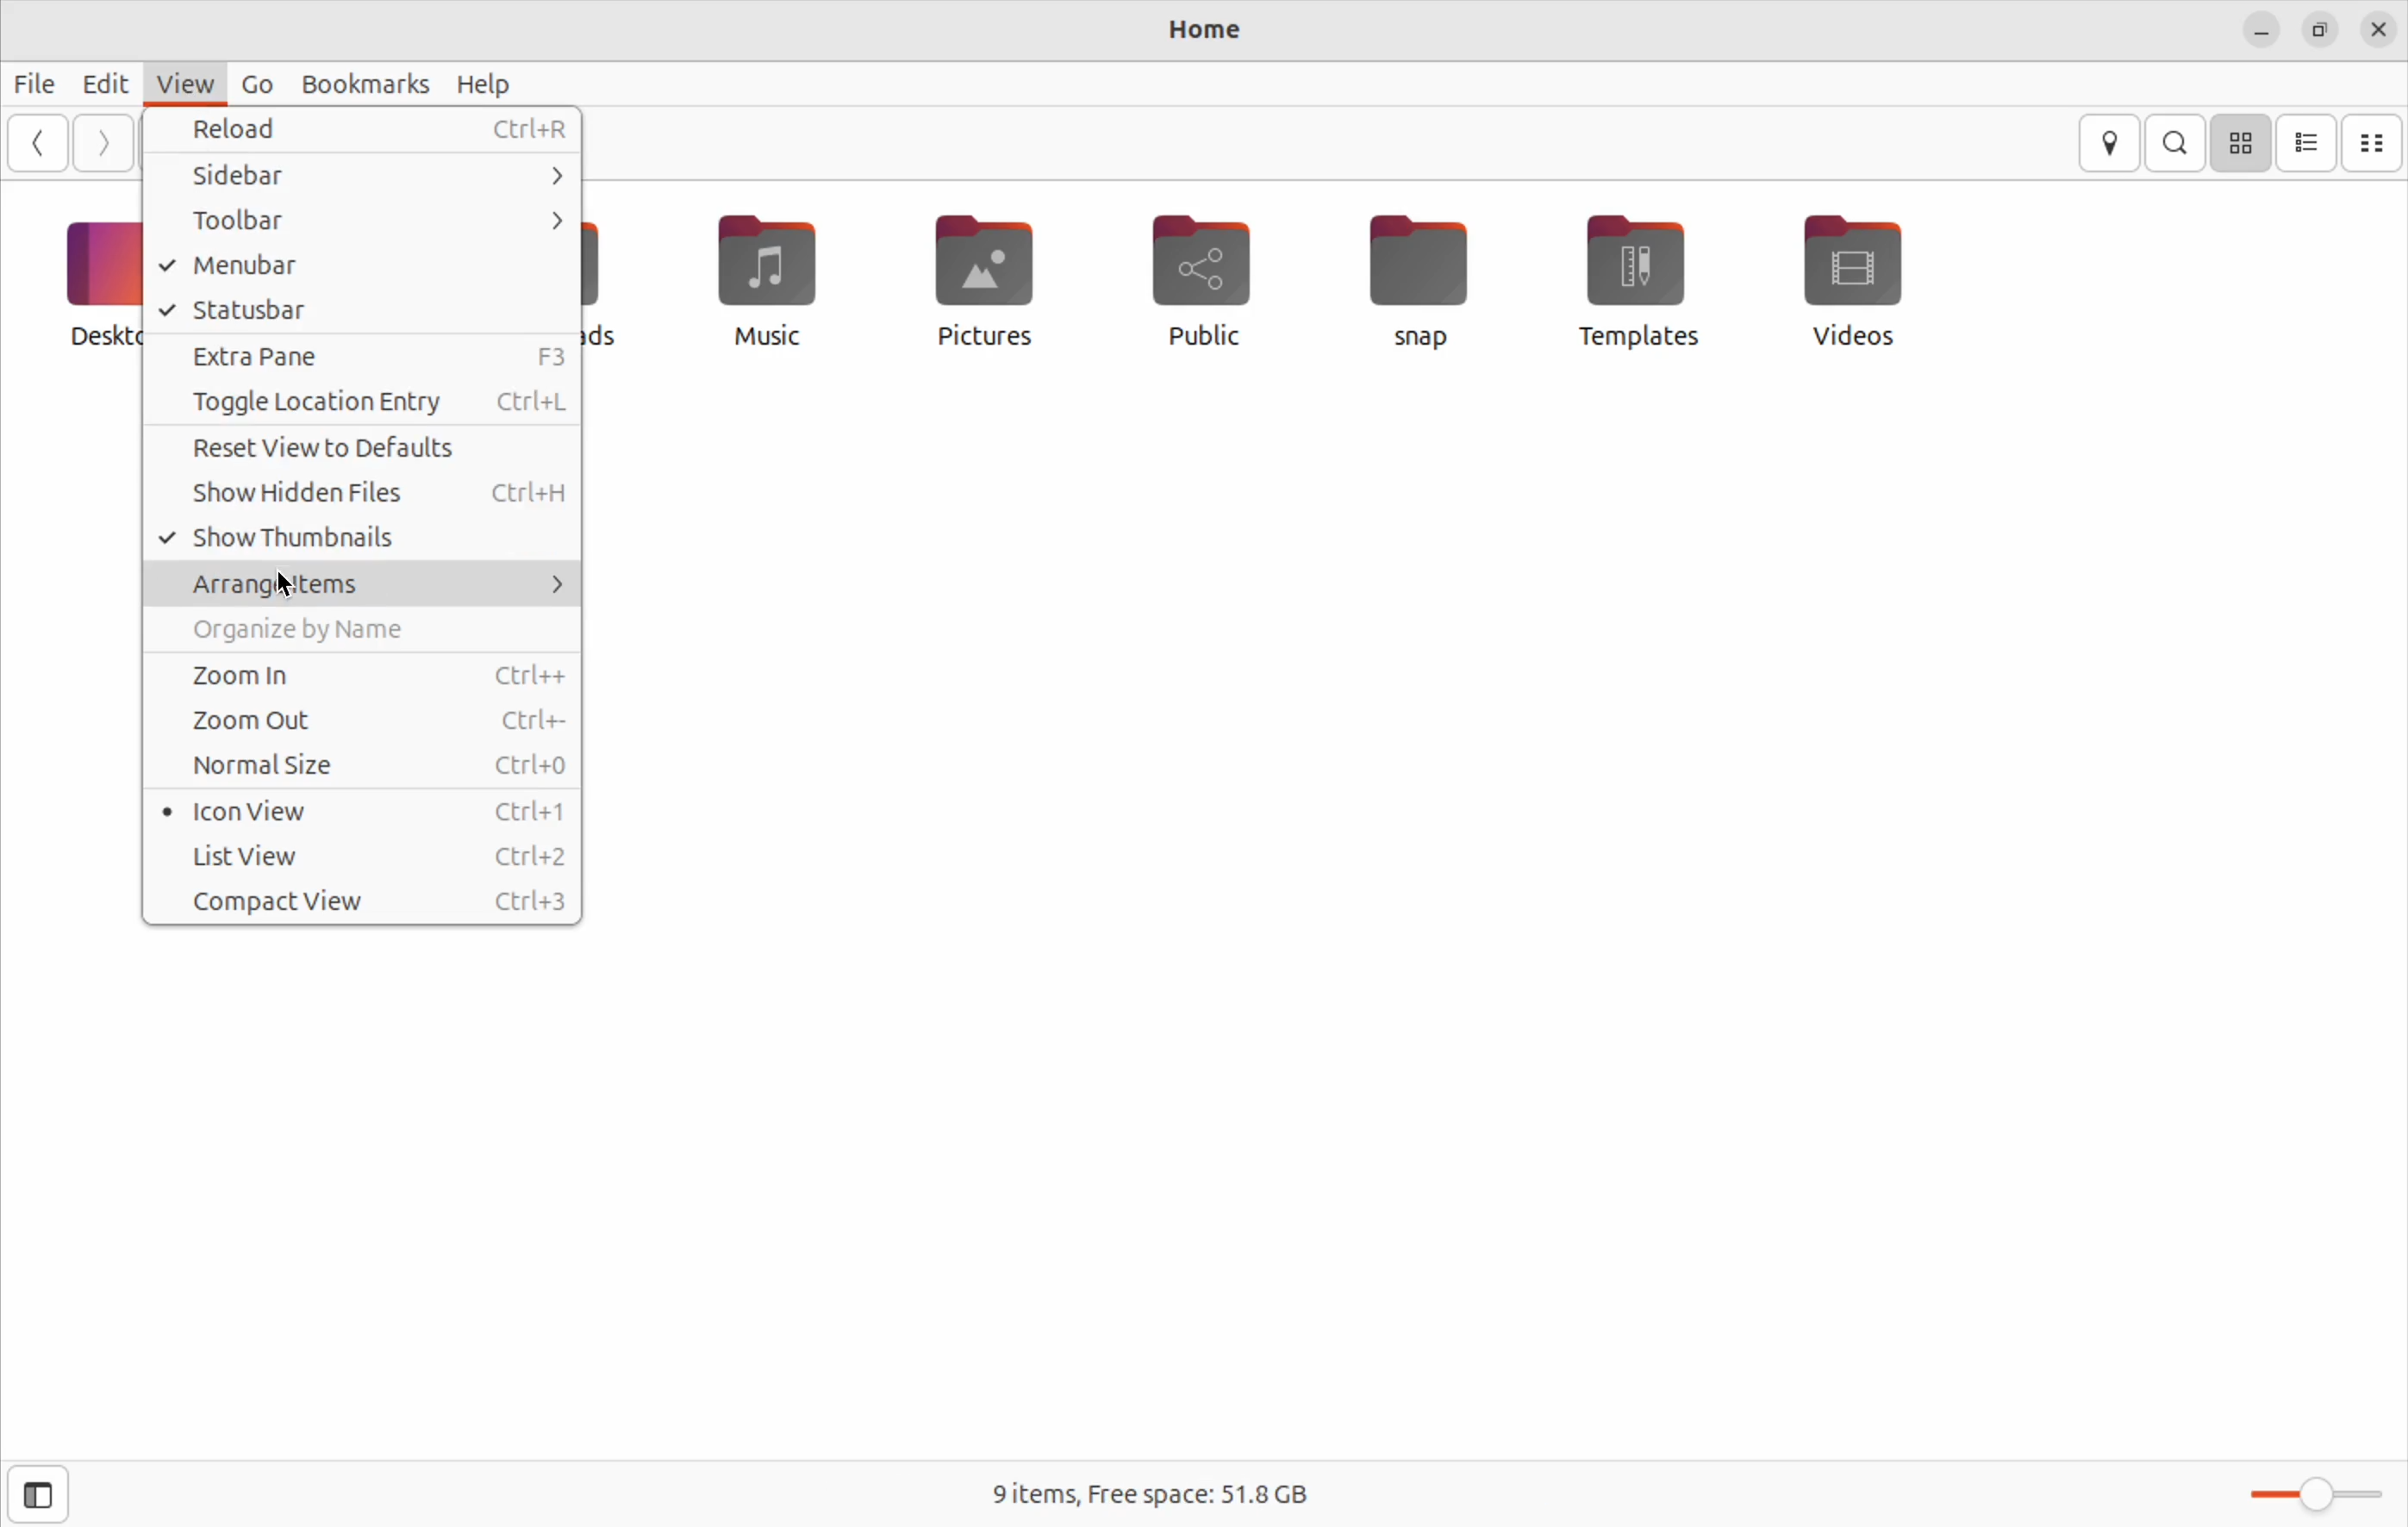 The width and height of the screenshot is (2408, 1527). What do you see at coordinates (369, 673) in the screenshot?
I see `zoom in` at bounding box center [369, 673].